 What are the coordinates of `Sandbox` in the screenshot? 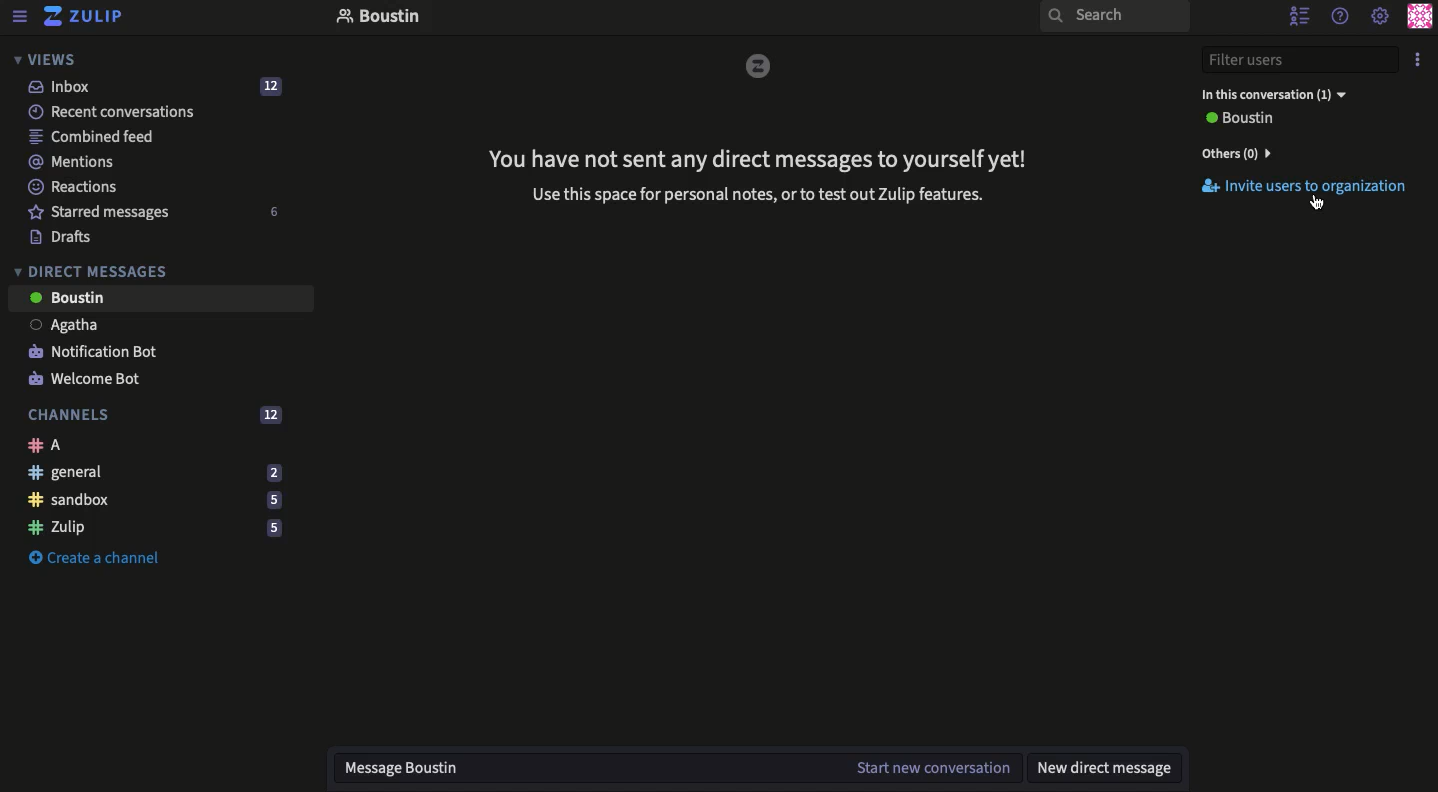 It's located at (147, 501).